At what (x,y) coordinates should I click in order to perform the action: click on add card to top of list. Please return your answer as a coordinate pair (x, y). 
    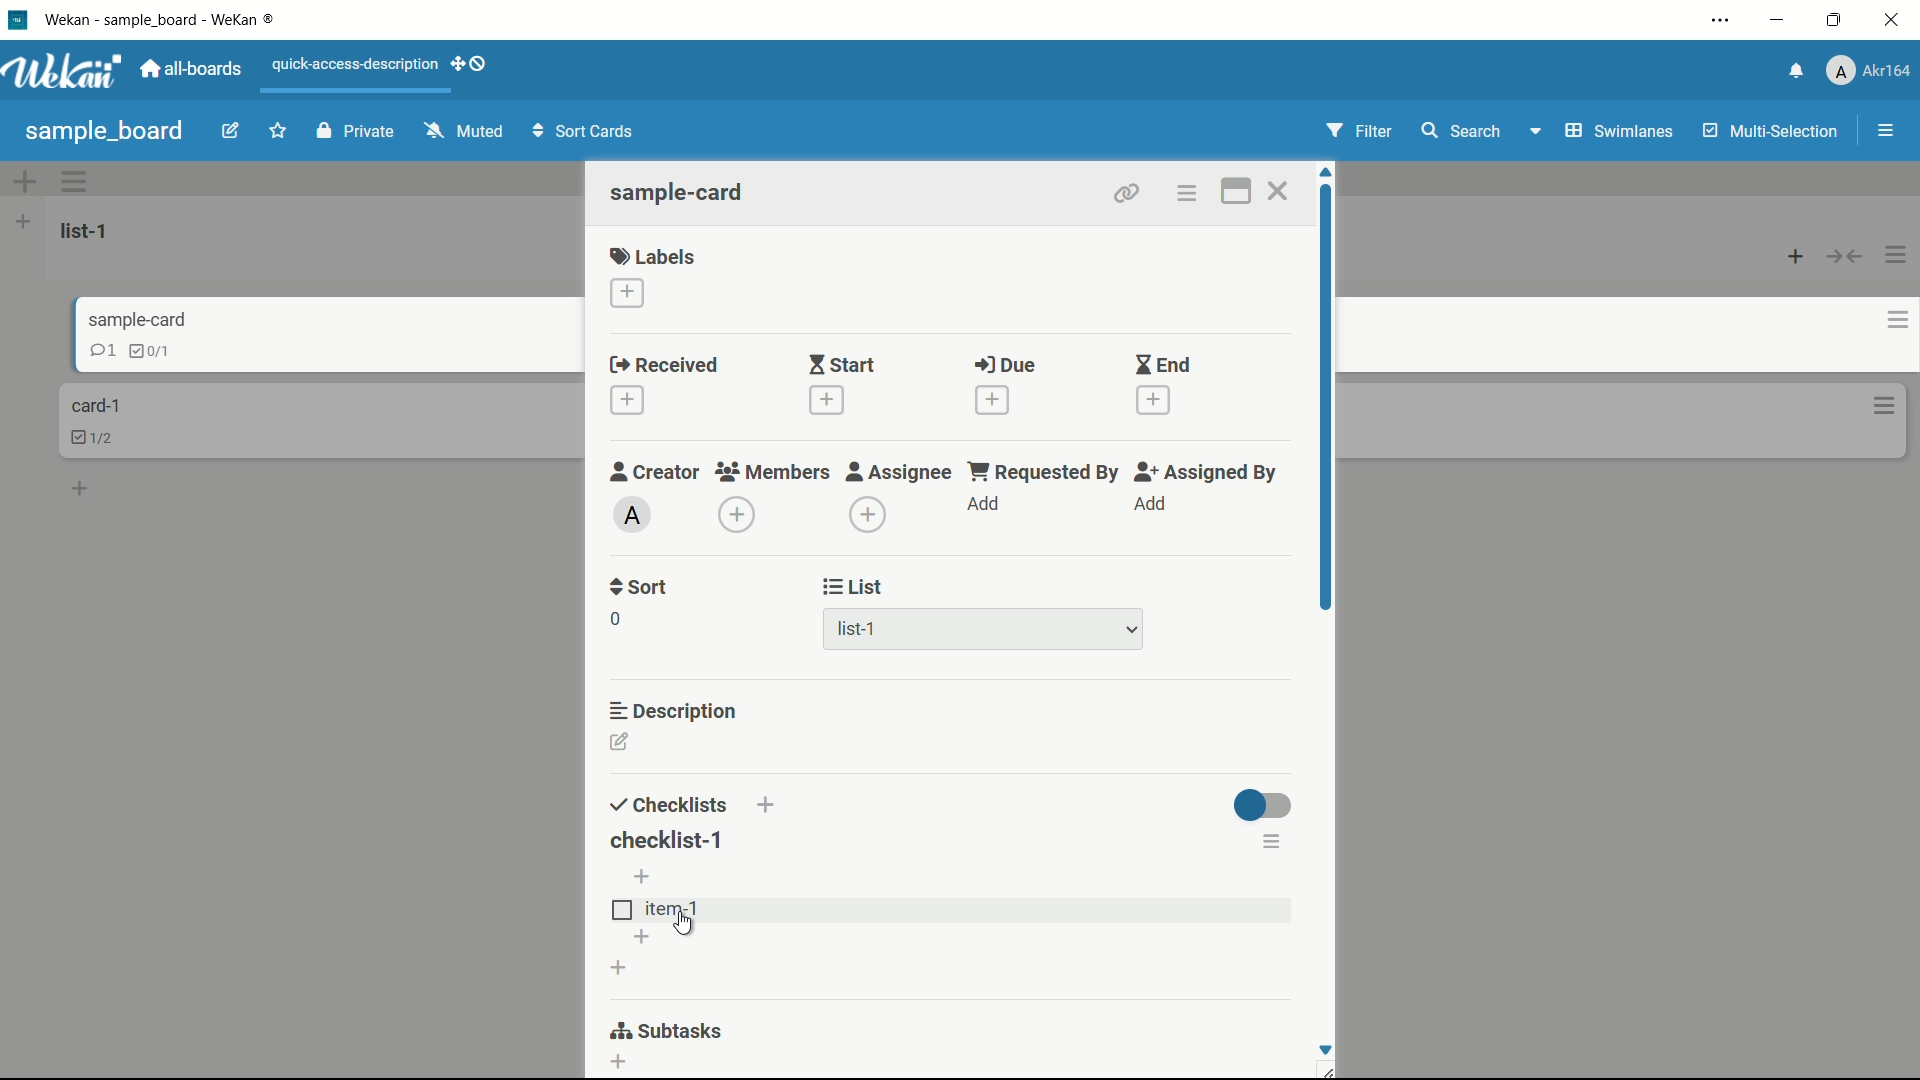
    Looking at the image, I should click on (1796, 258).